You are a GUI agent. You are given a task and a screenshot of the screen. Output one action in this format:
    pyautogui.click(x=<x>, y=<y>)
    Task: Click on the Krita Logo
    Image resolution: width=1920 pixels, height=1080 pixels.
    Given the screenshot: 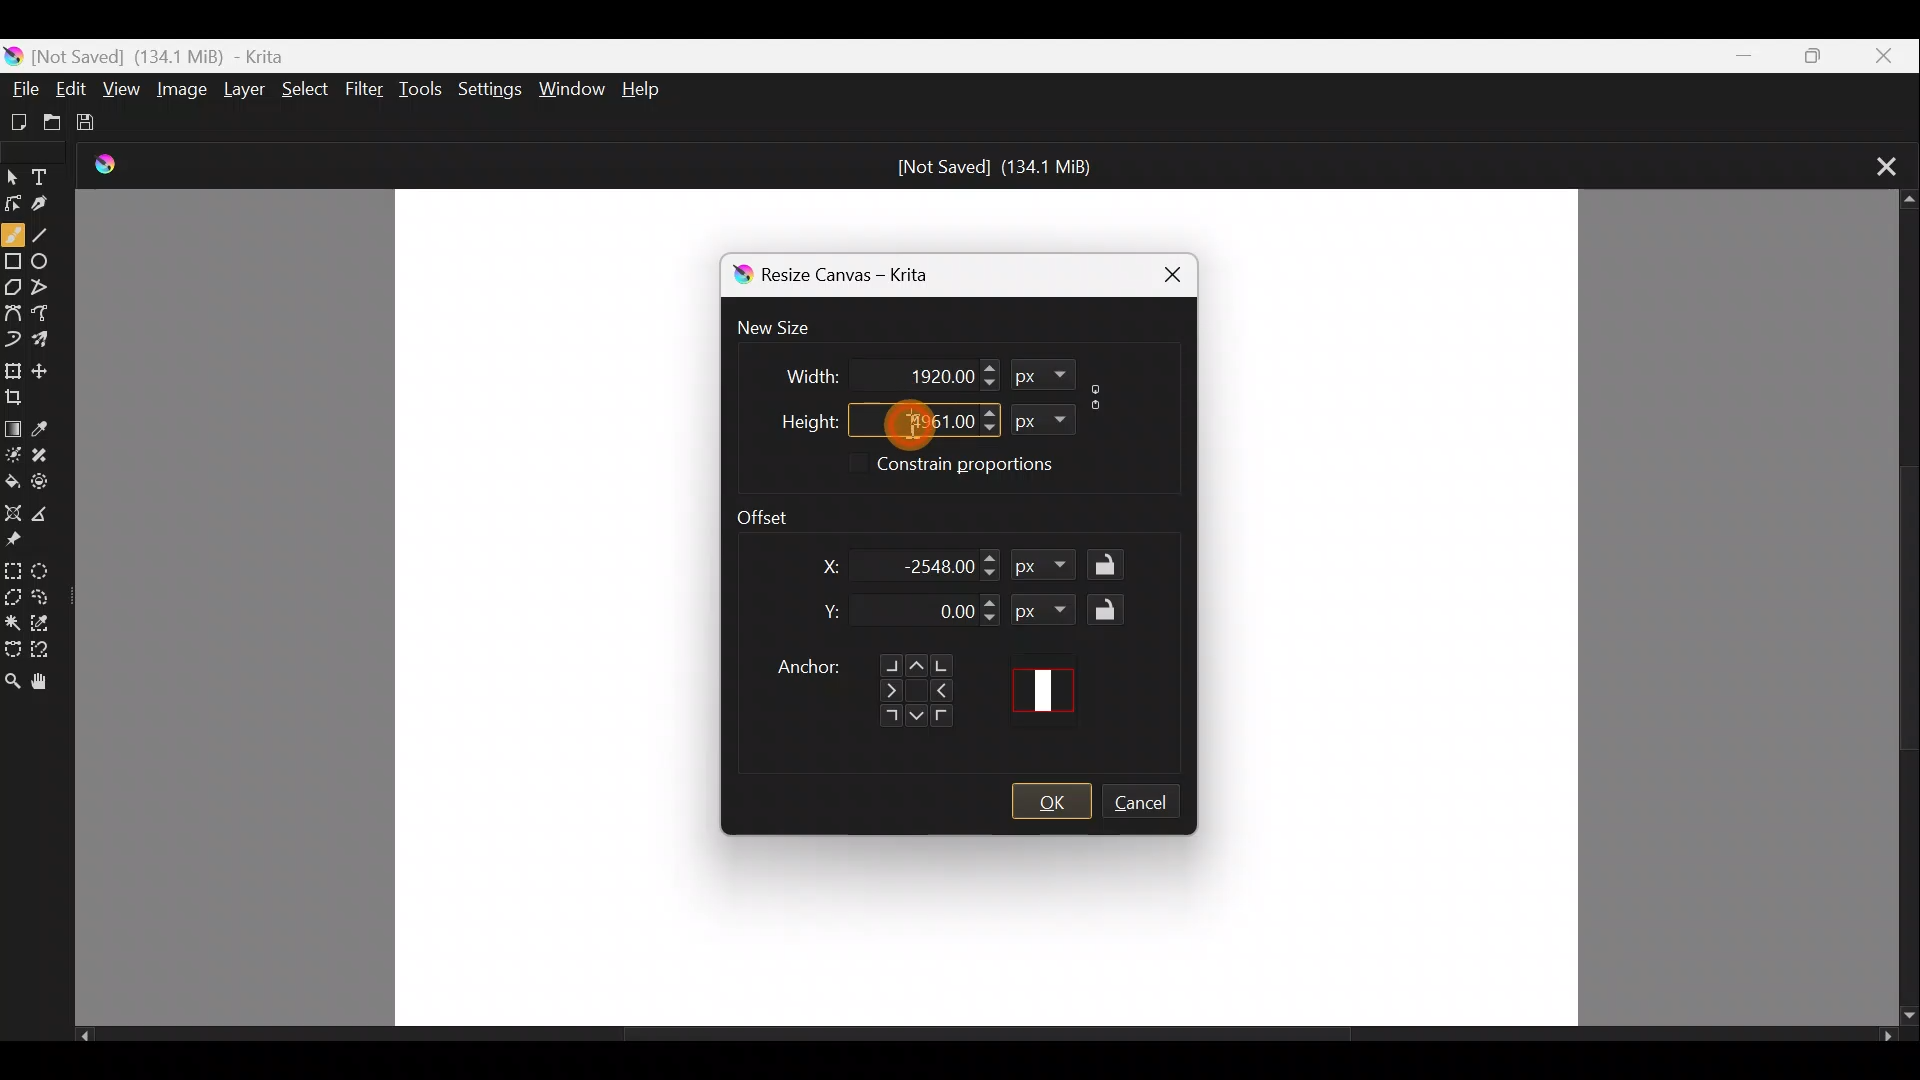 What is the action you would take?
    pyautogui.click(x=114, y=164)
    